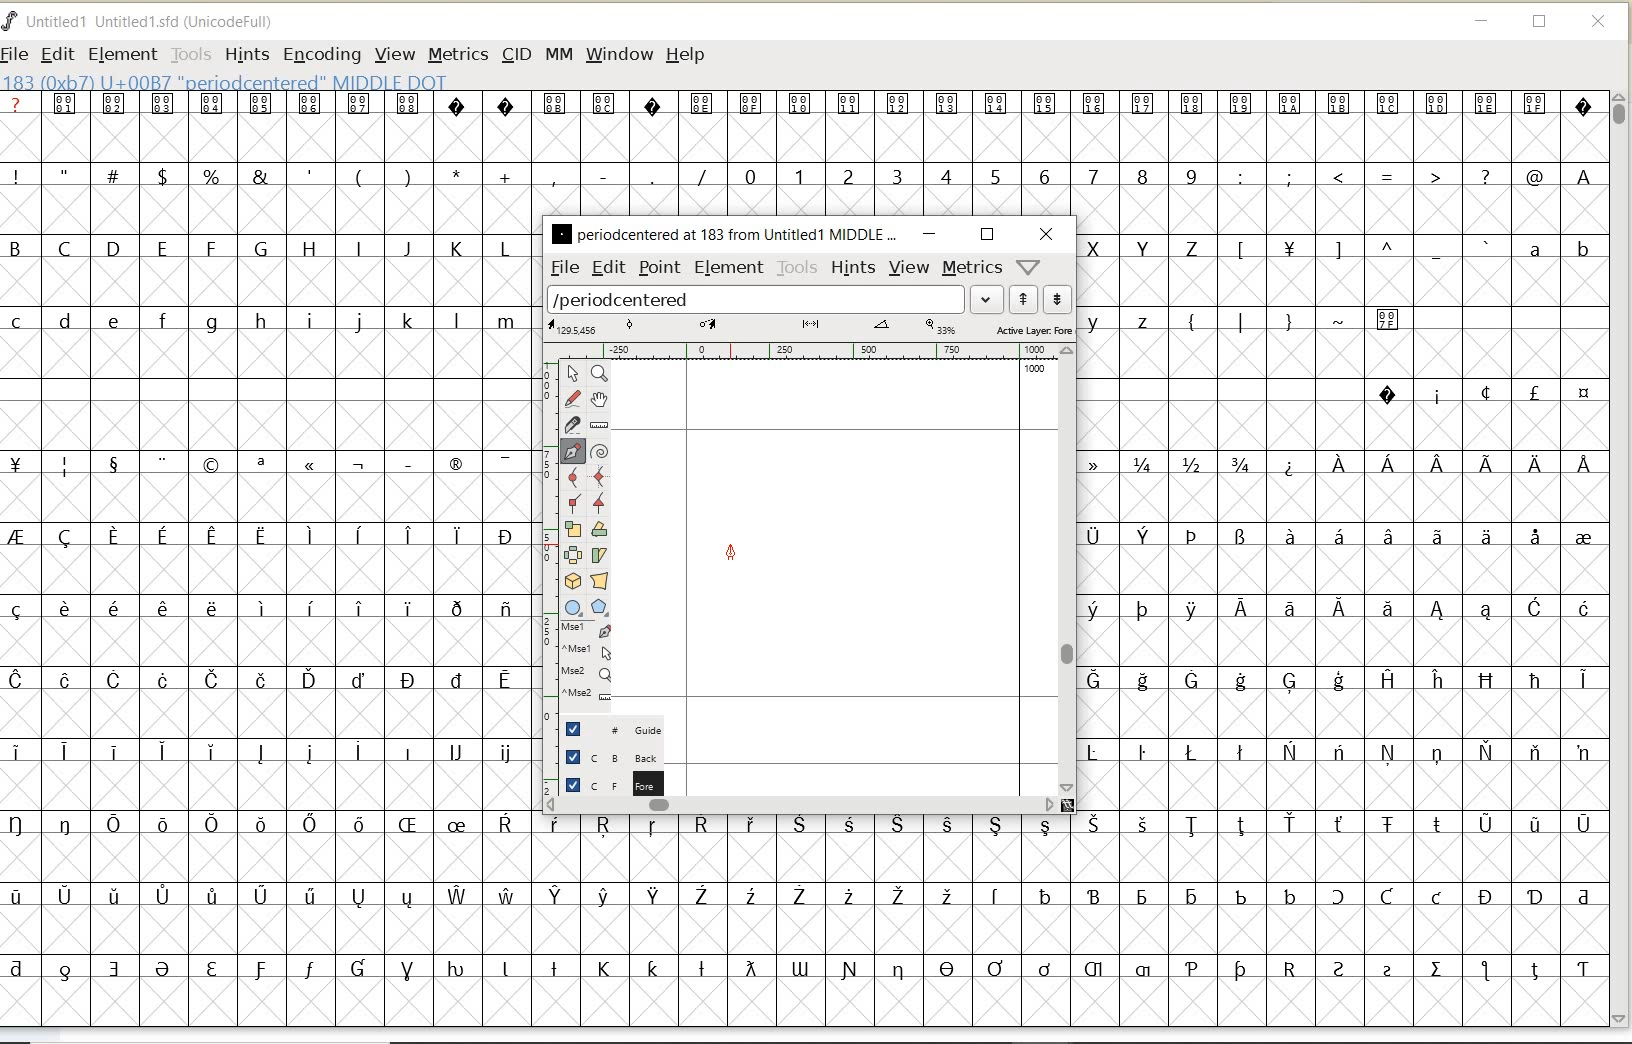  Describe the element at coordinates (1060, 300) in the screenshot. I see `show next word list` at that location.